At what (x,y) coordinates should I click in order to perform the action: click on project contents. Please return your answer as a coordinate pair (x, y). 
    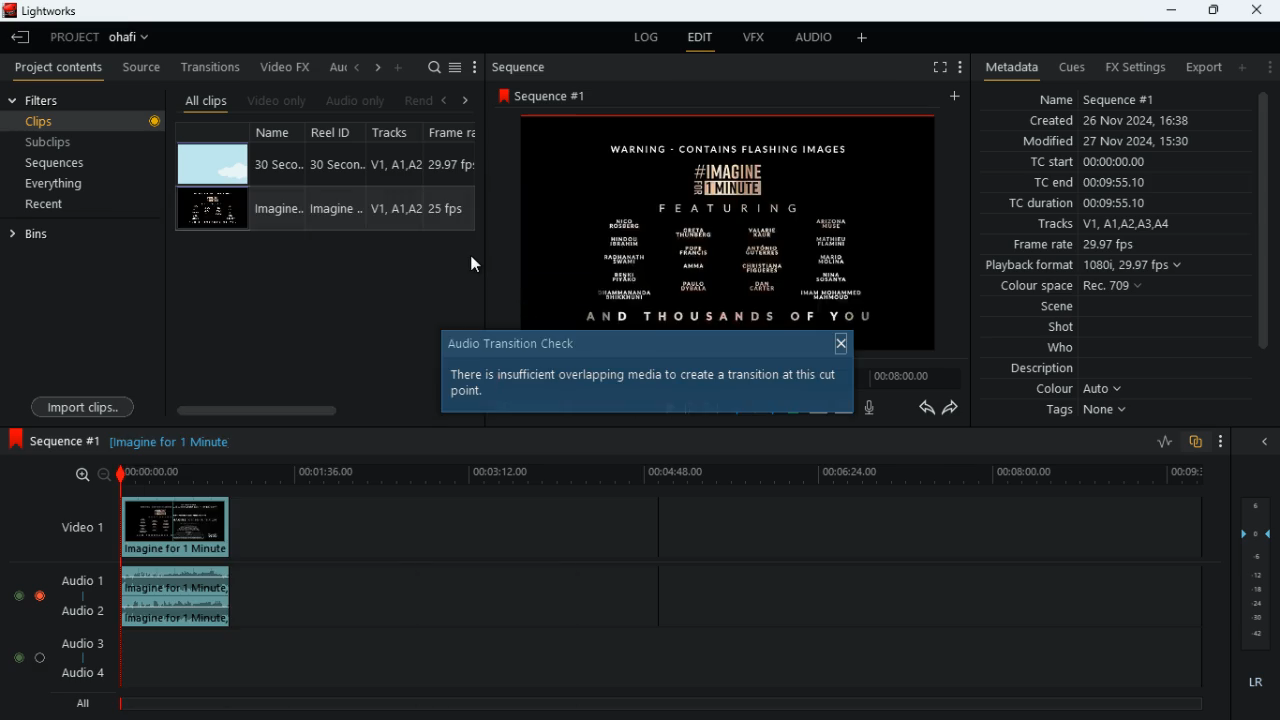
    Looking at the image, I should click on (59, 67).